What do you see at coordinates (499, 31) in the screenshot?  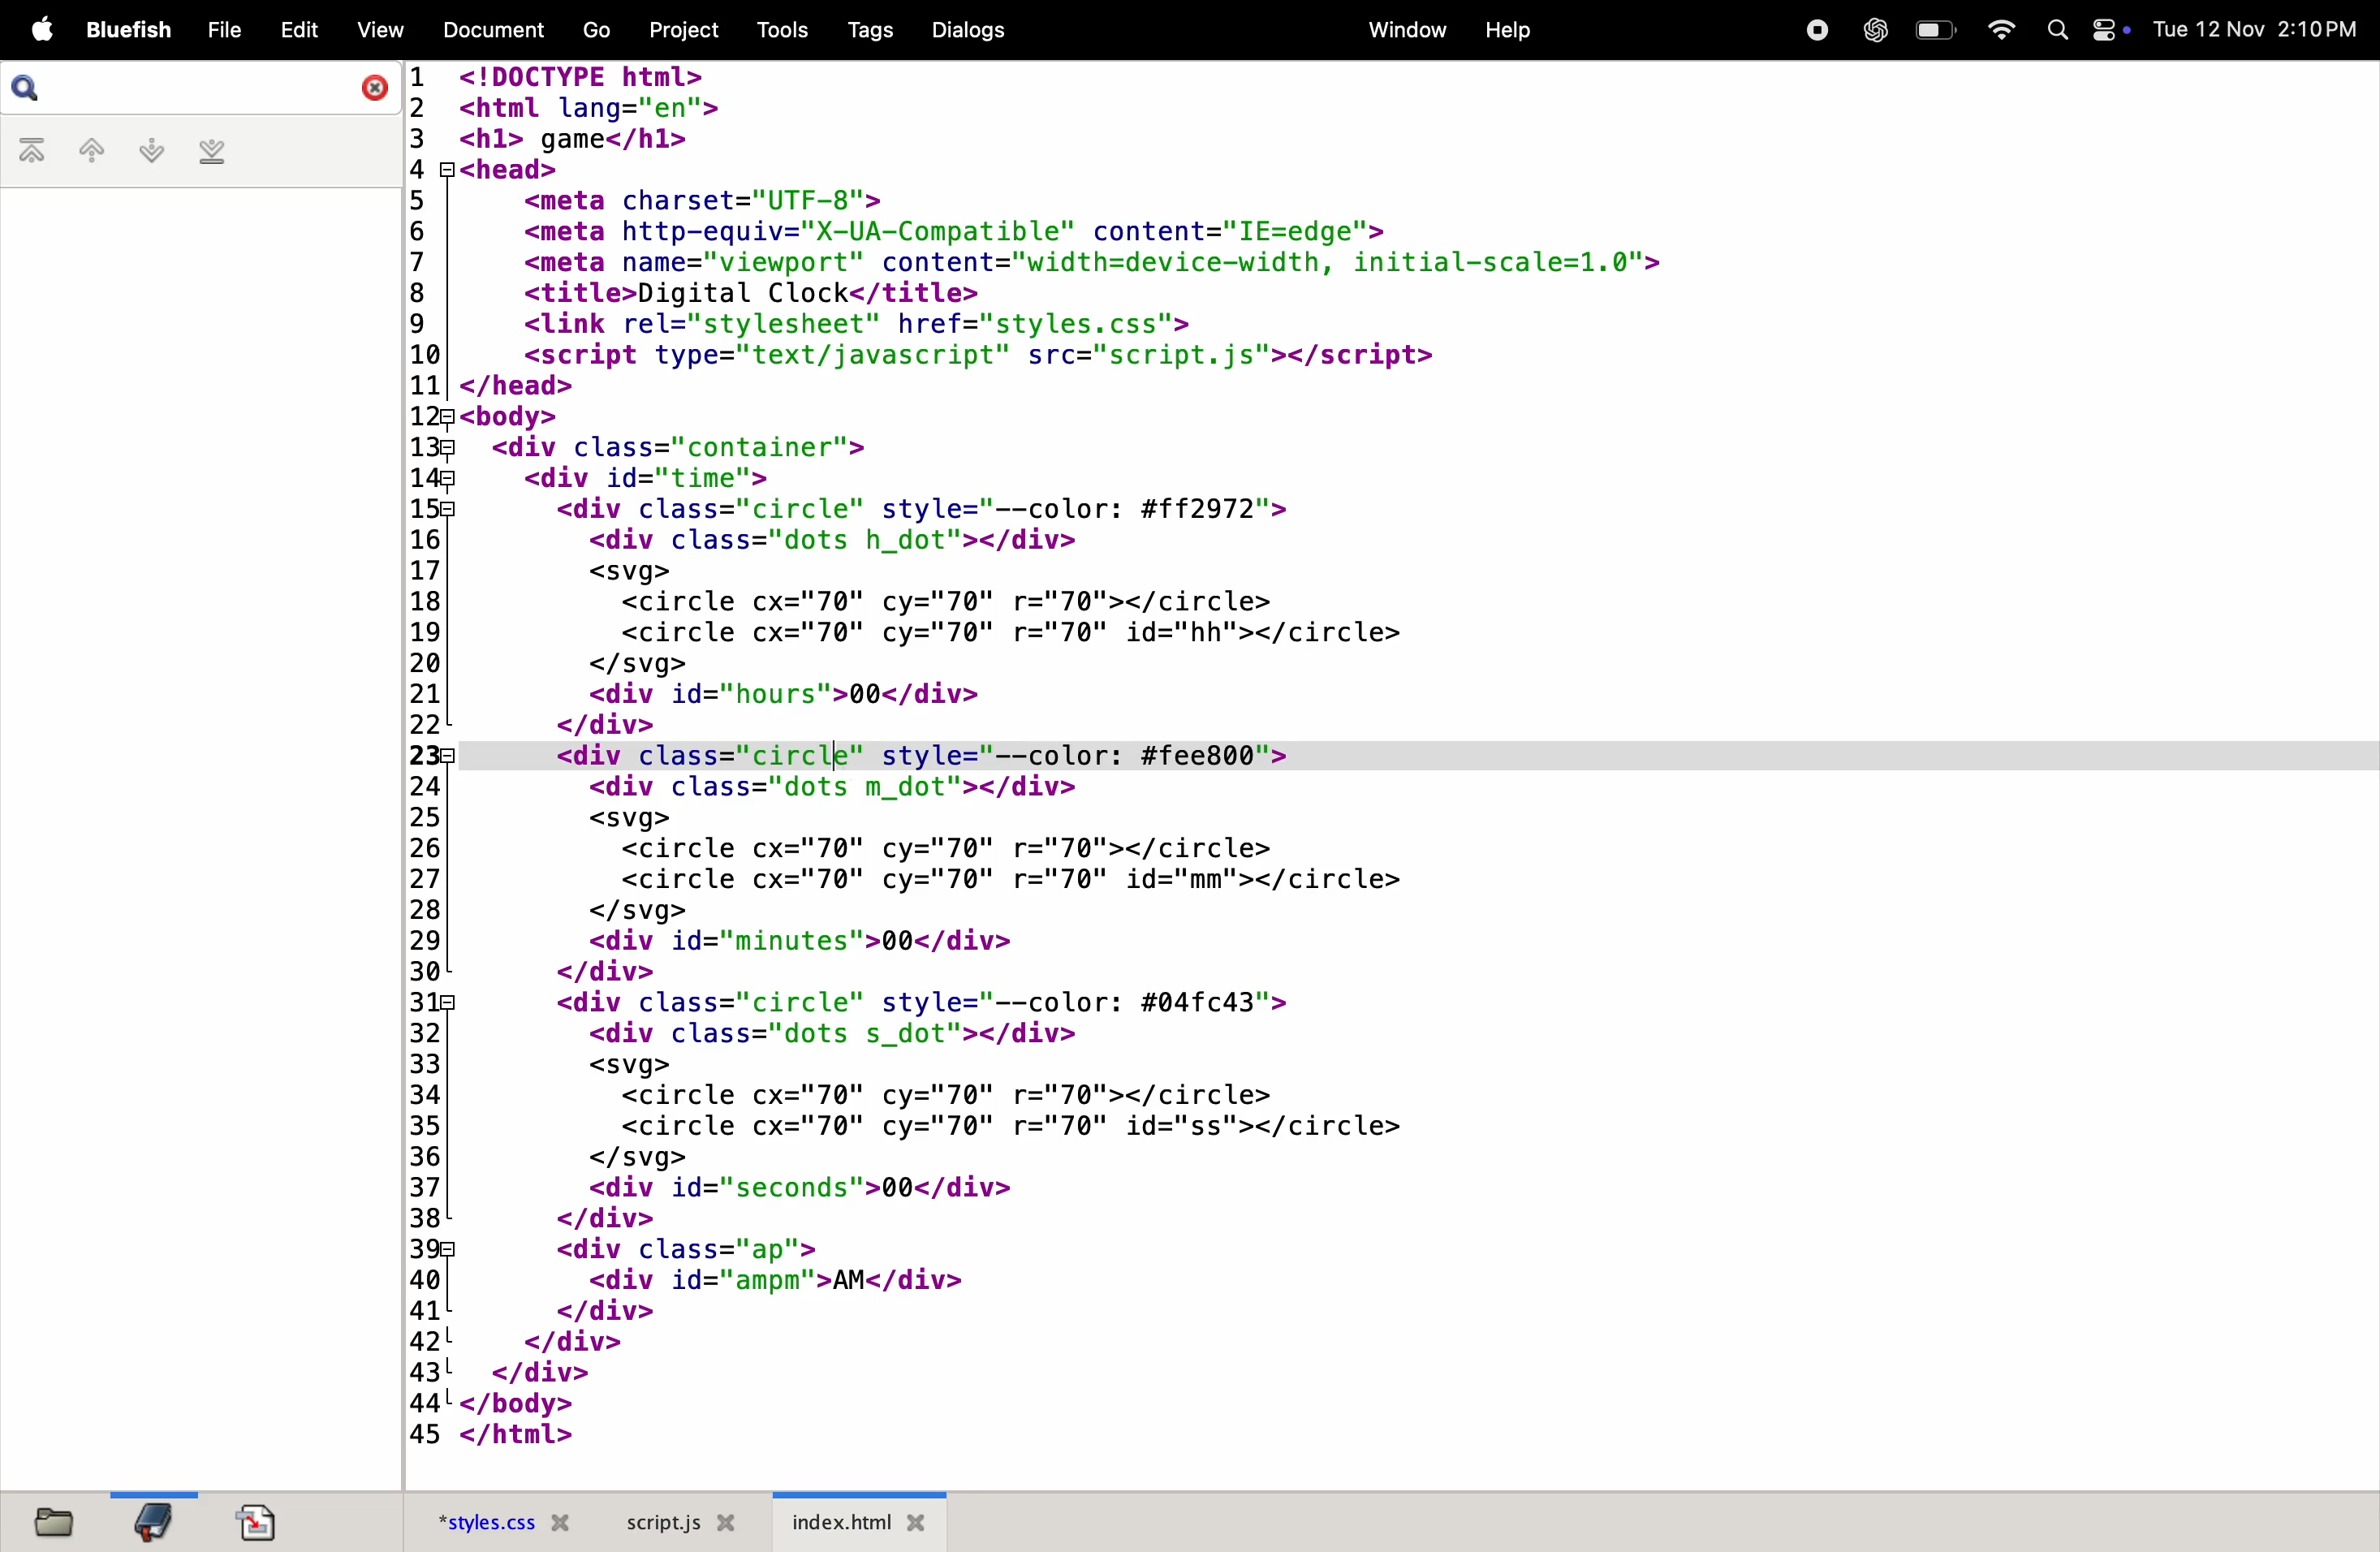 I see `document` at bounding box center [499, 31].